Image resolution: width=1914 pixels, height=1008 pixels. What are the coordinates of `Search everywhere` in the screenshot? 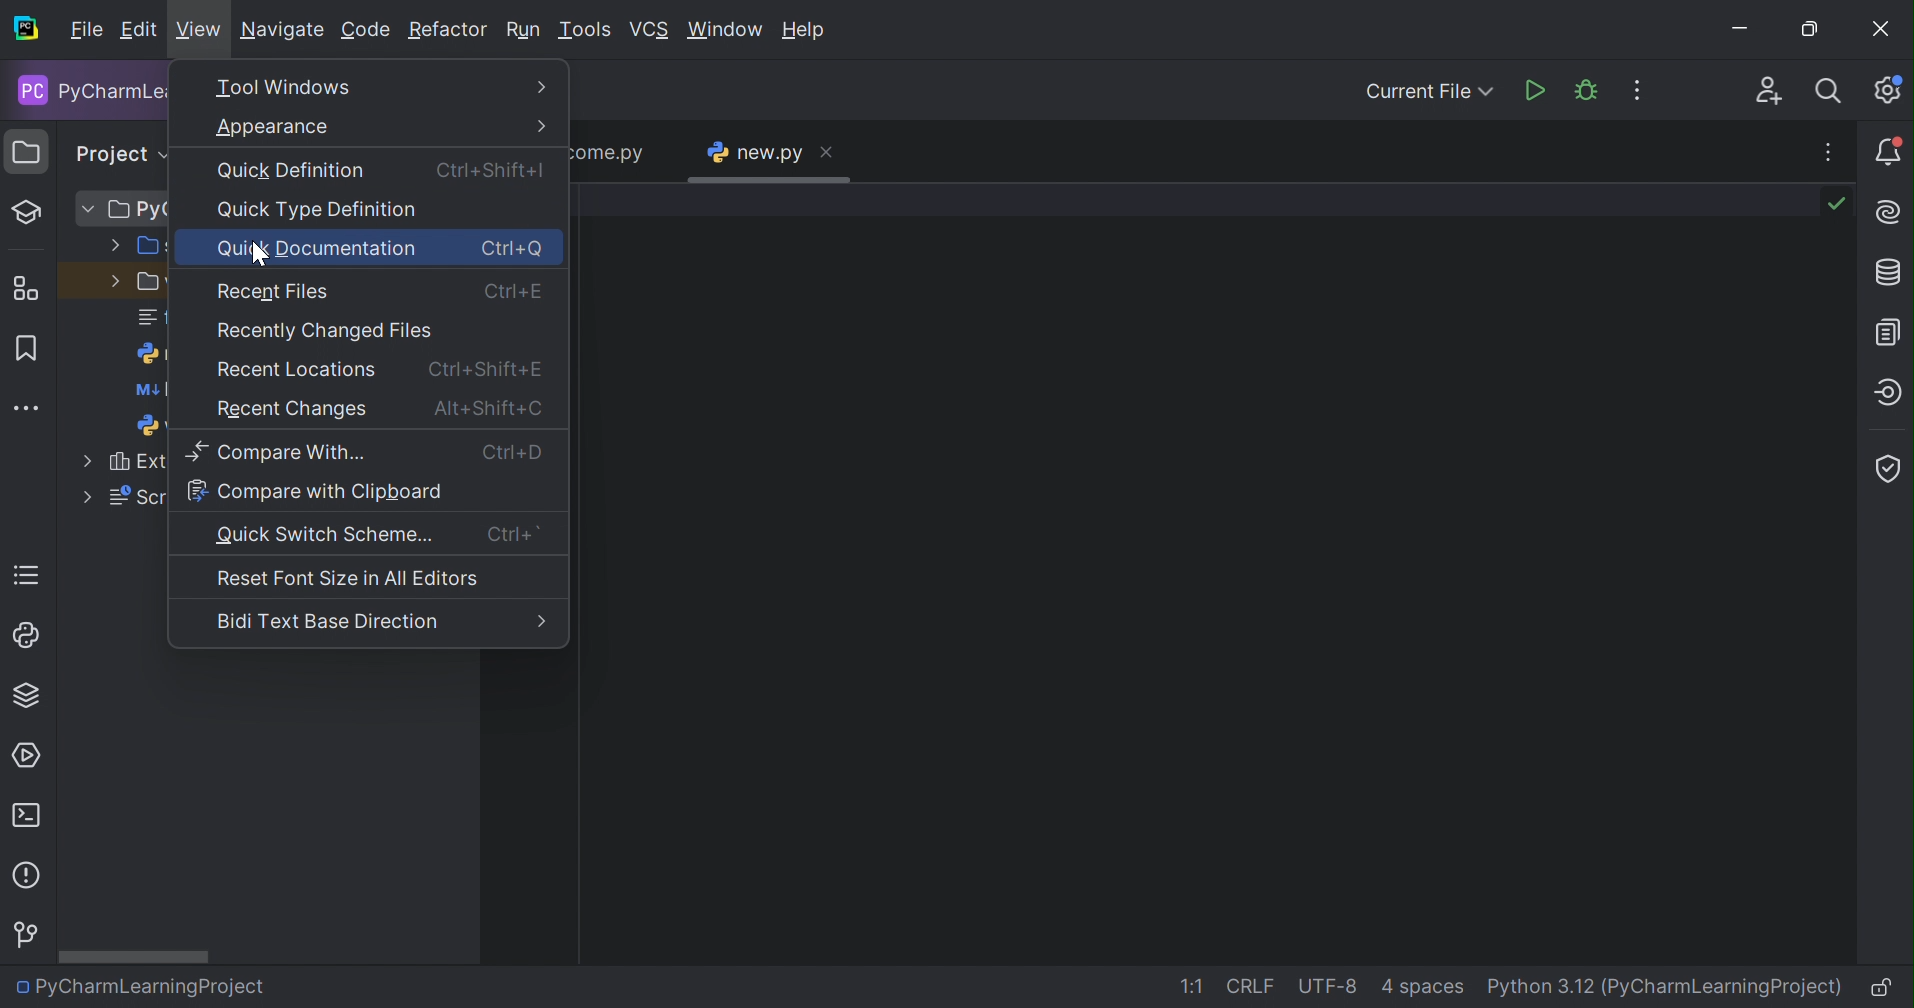 It's located at (1830, 94).